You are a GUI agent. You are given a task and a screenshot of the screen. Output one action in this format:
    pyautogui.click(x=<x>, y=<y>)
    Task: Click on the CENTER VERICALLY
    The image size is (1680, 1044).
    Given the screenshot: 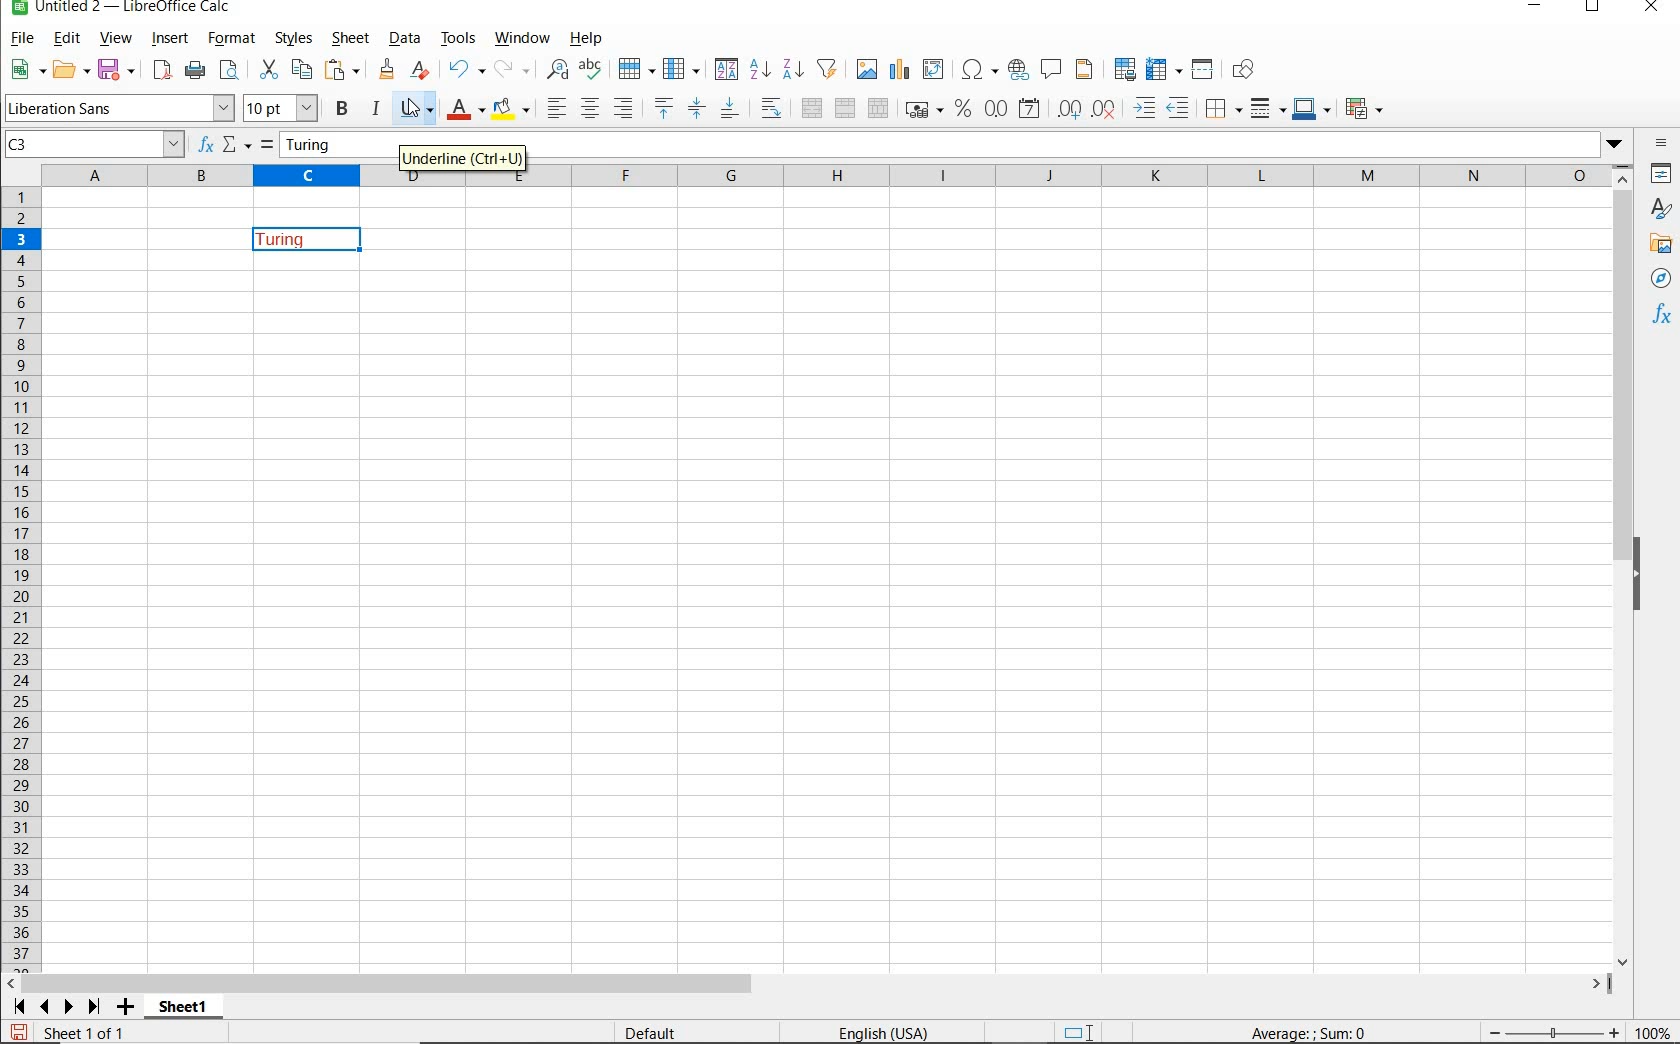 What is the action you would take?
    pyautogui.click(x=698, y=111)
    